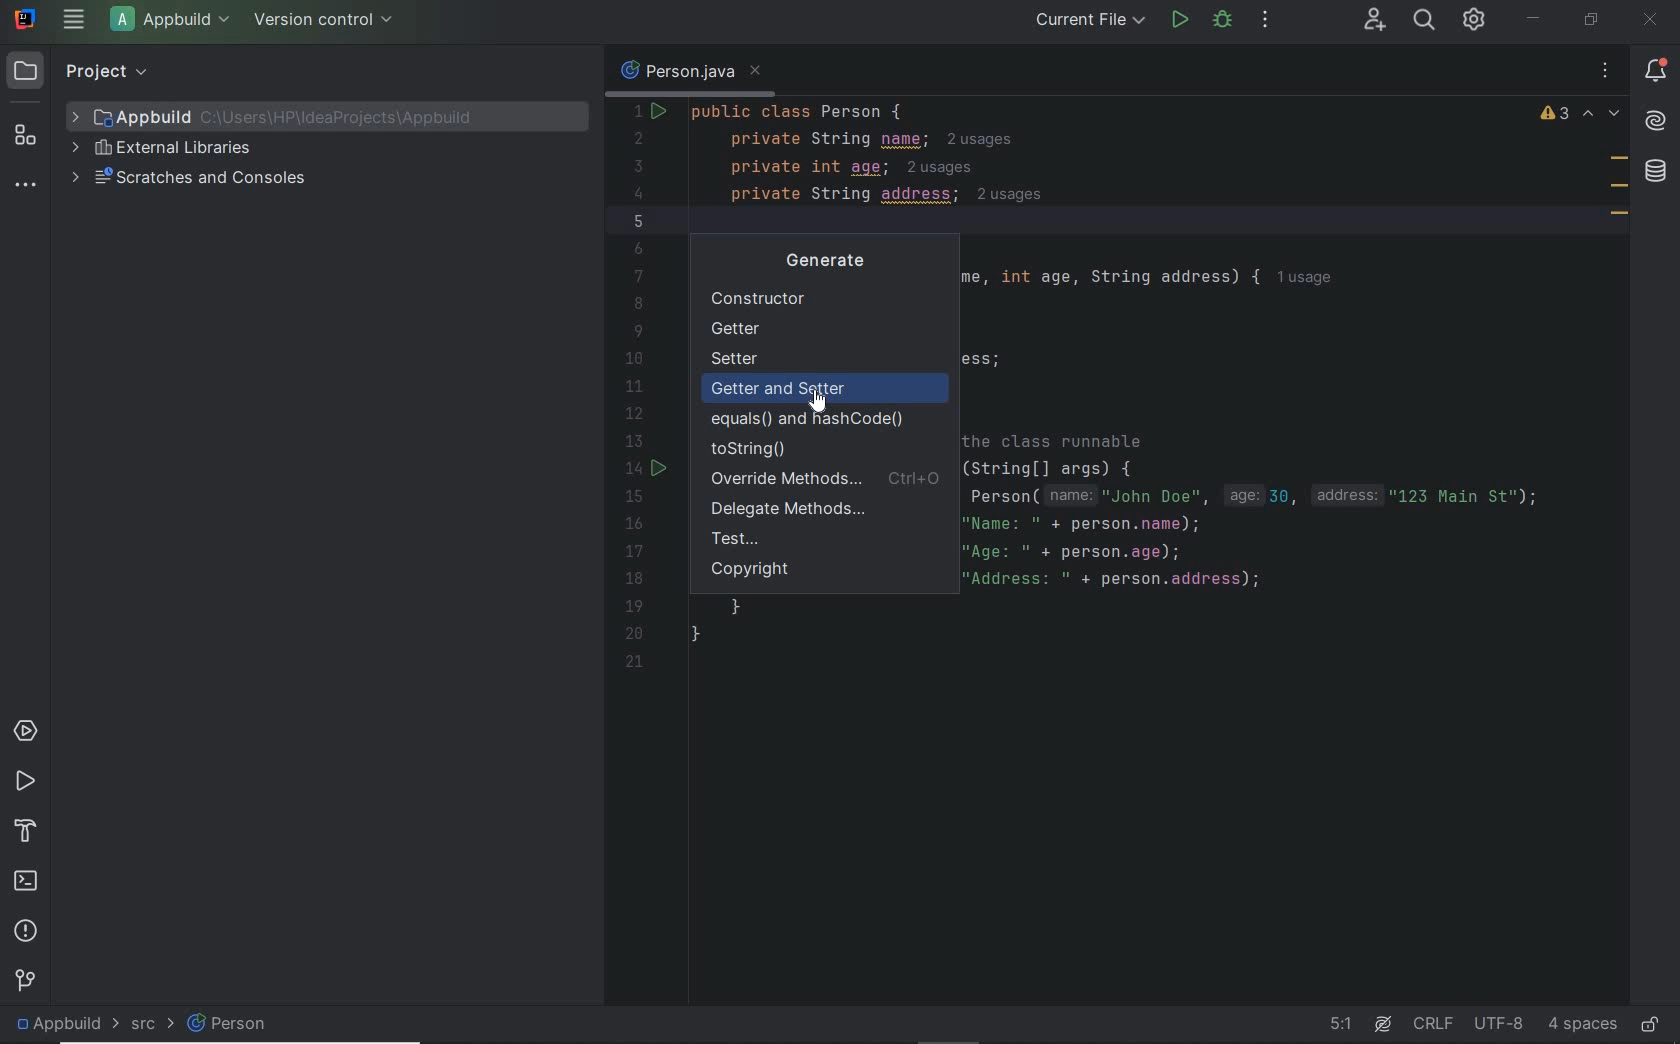 This screenshot has height=1044, width=1680. What do you see at coordinates (163, 148) in the screenshot?
I see `external libraries` at bounding box center [163, 148].